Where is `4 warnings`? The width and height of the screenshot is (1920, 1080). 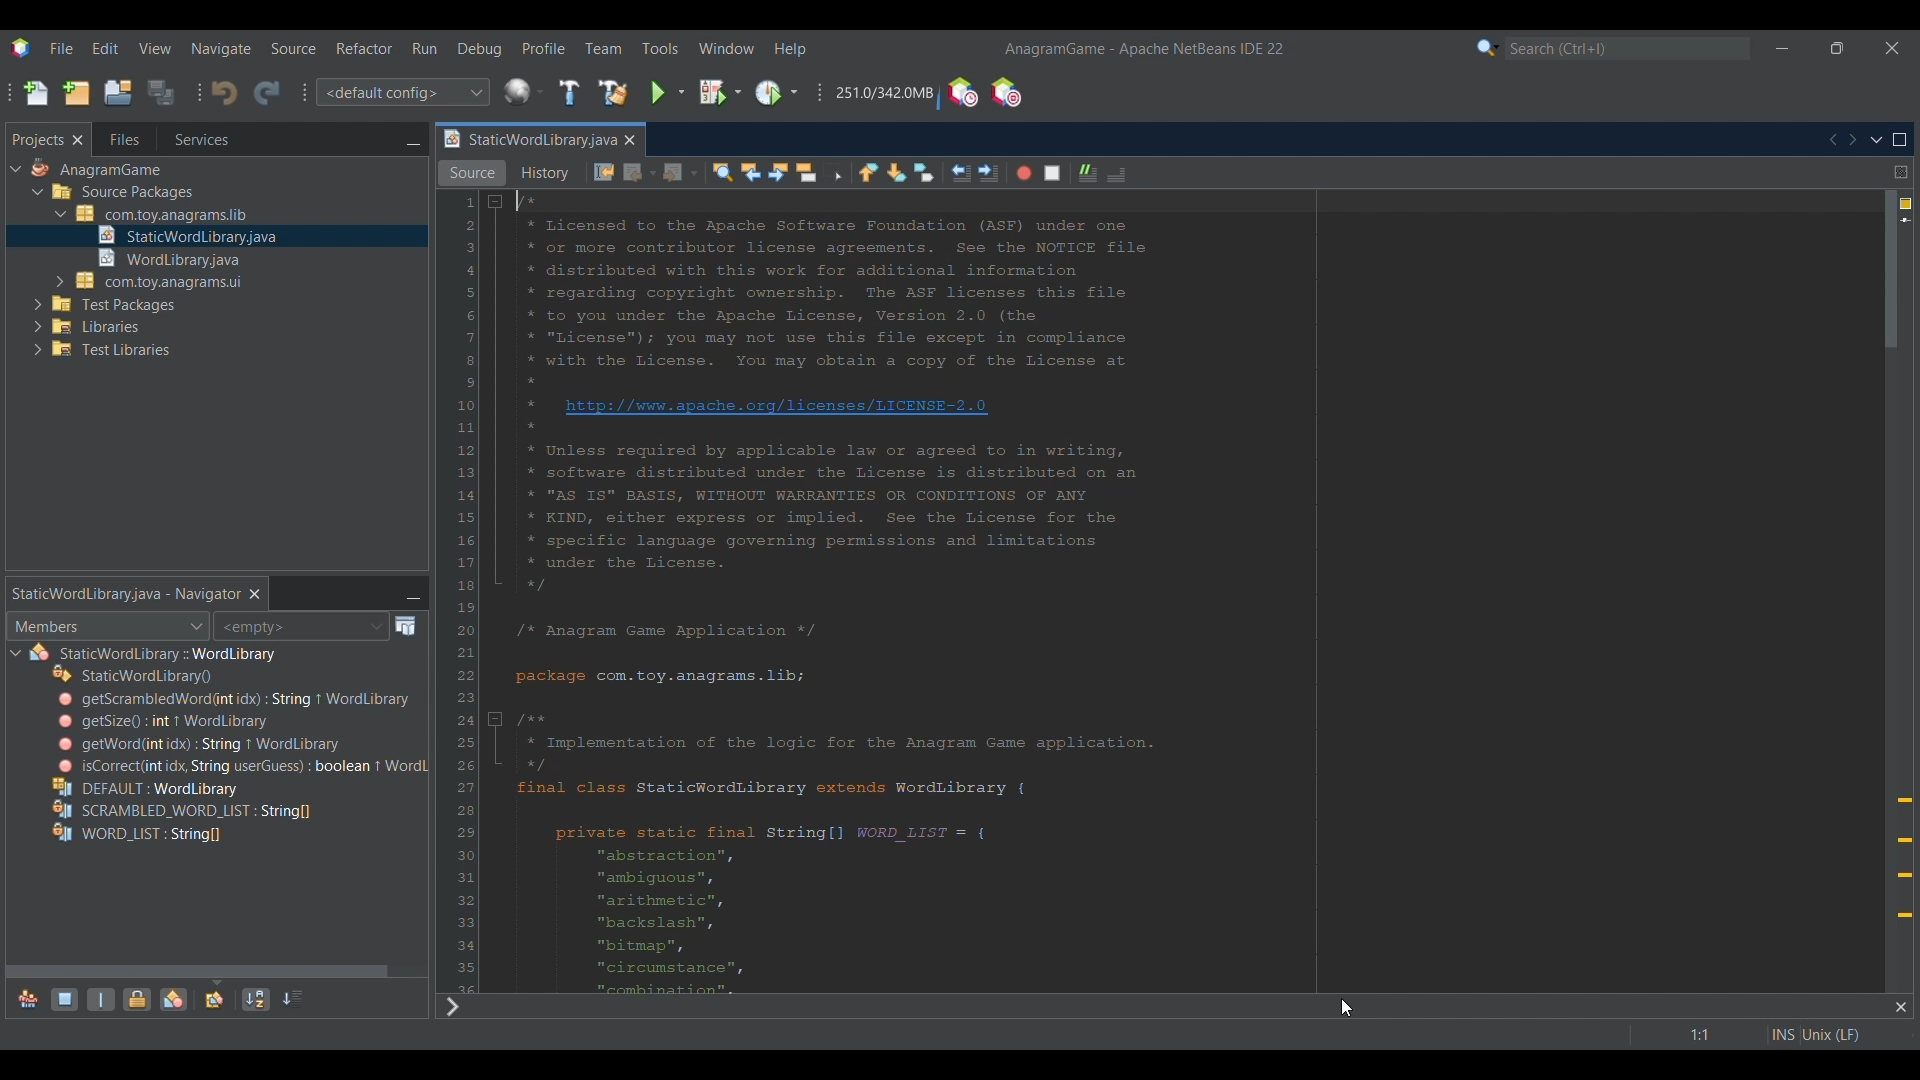 4 warnings is located at coordinates (1905, 204).